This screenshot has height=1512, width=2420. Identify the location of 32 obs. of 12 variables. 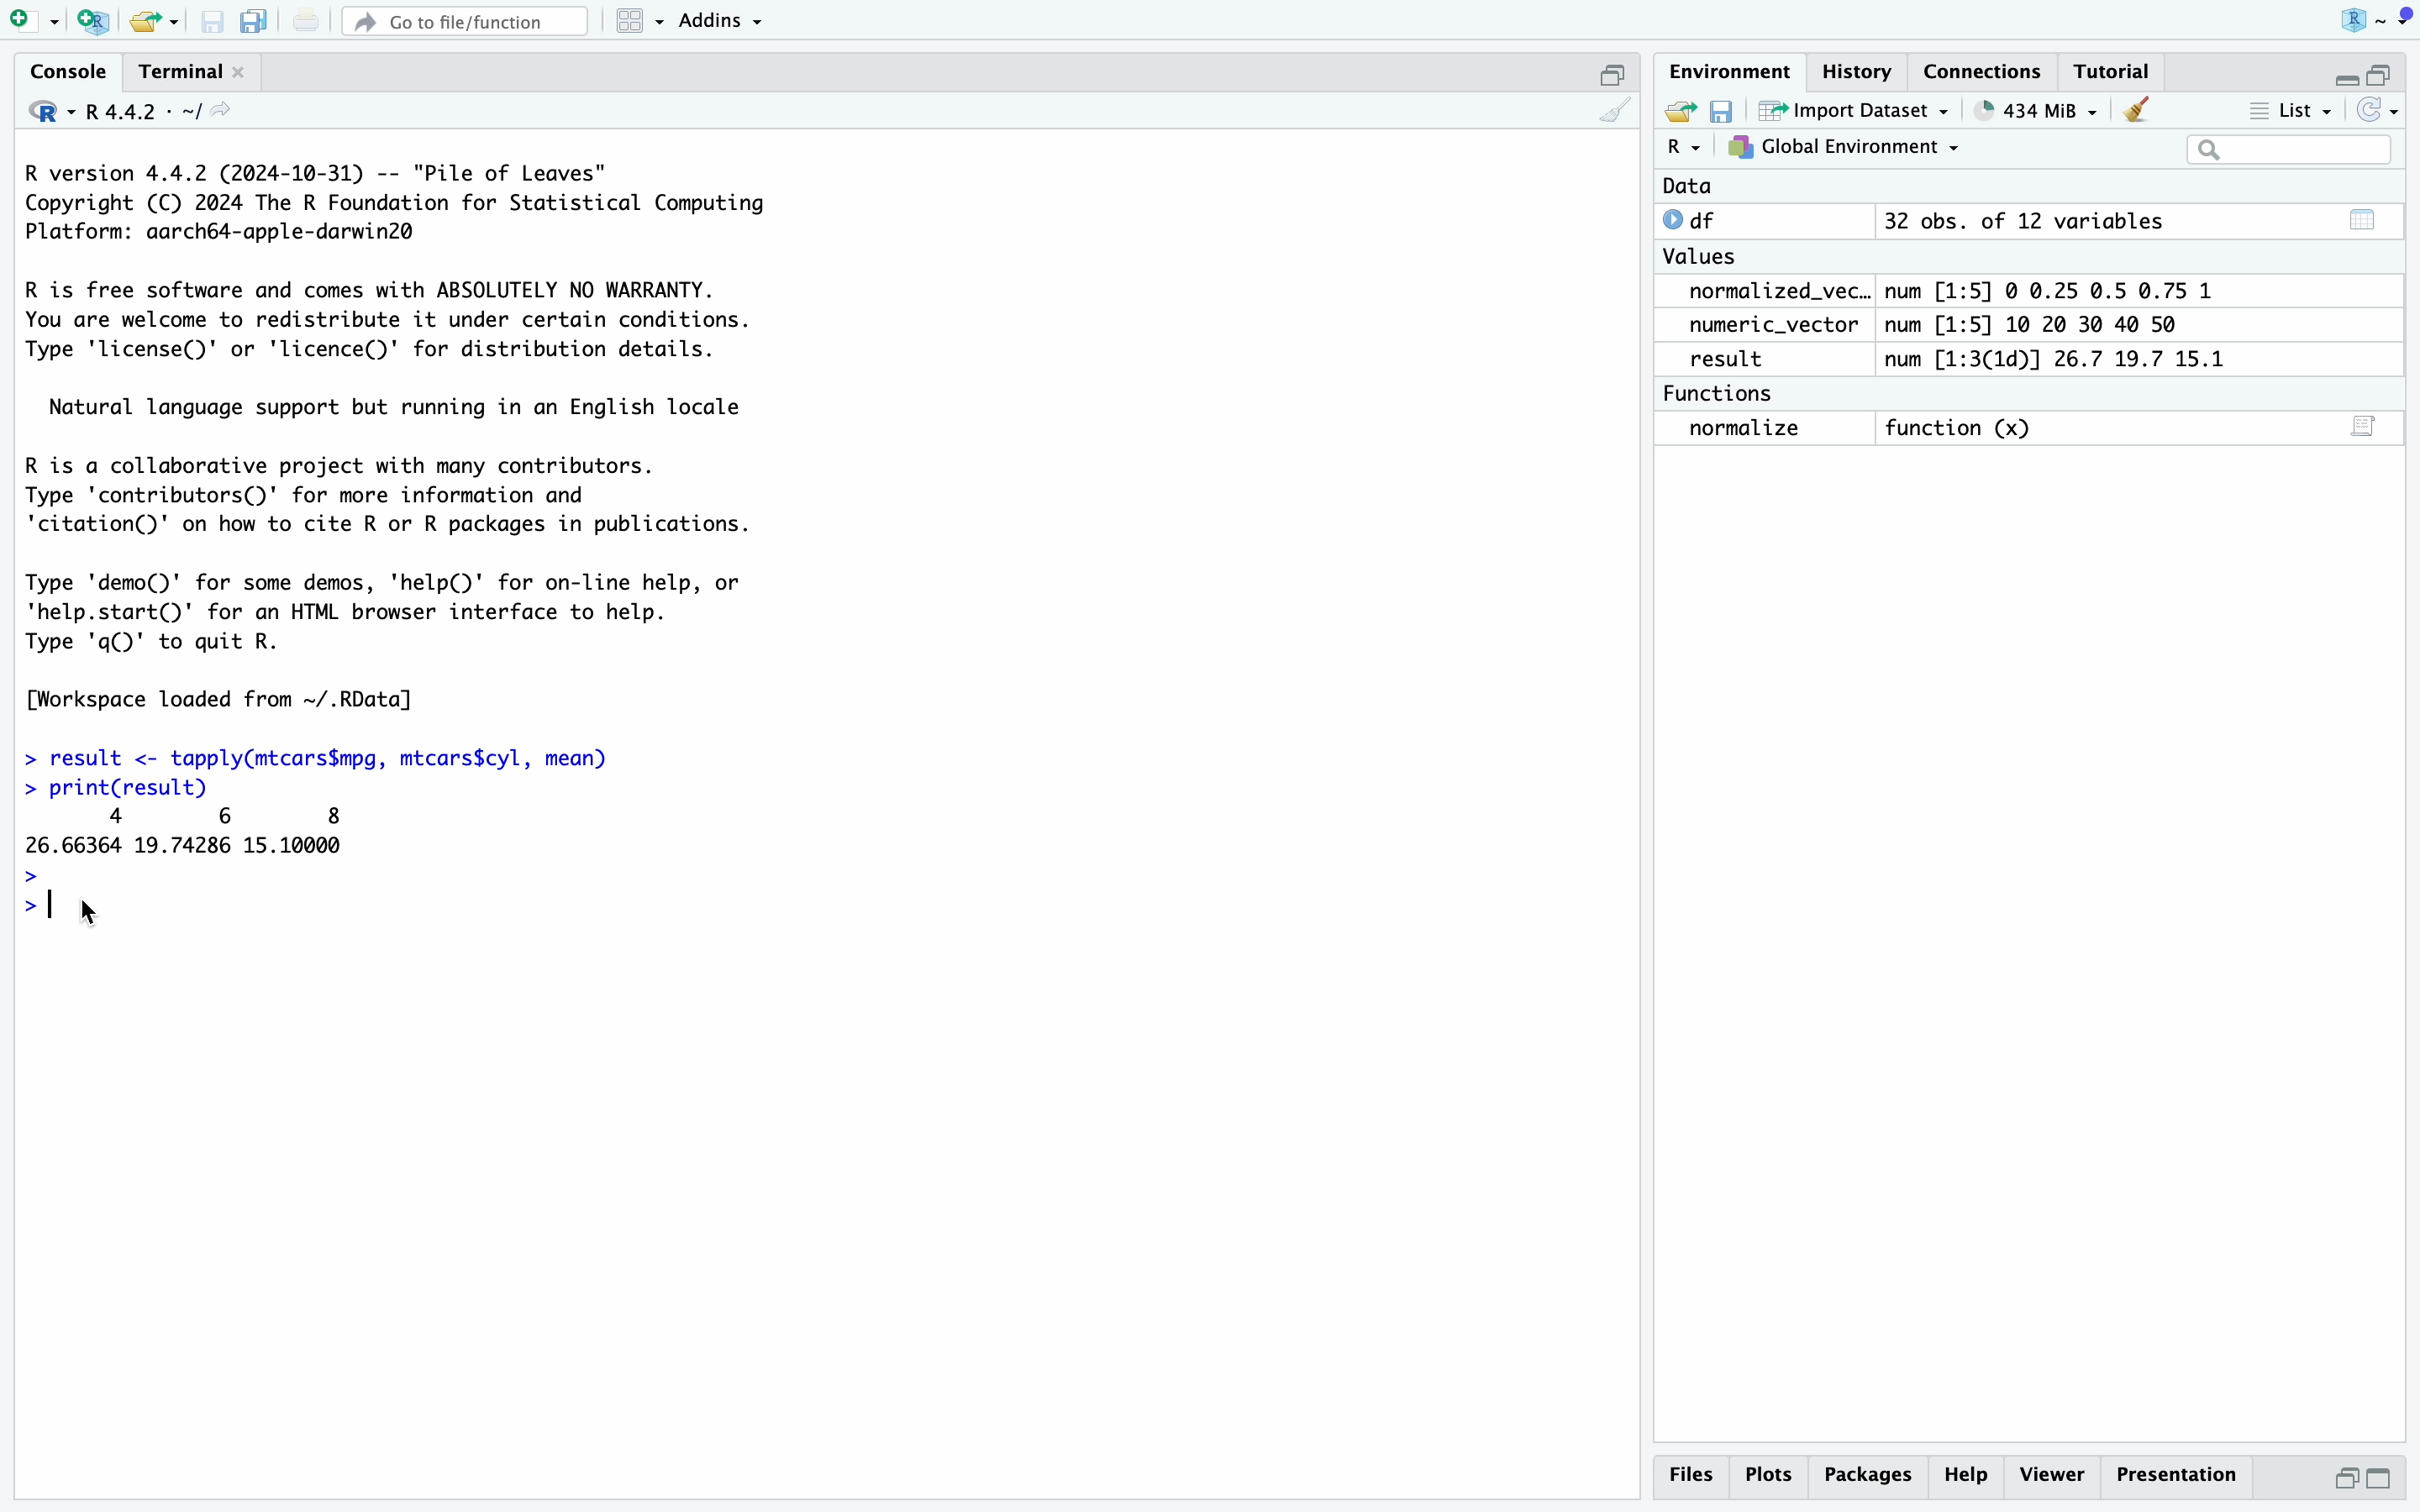
(2027, 222).